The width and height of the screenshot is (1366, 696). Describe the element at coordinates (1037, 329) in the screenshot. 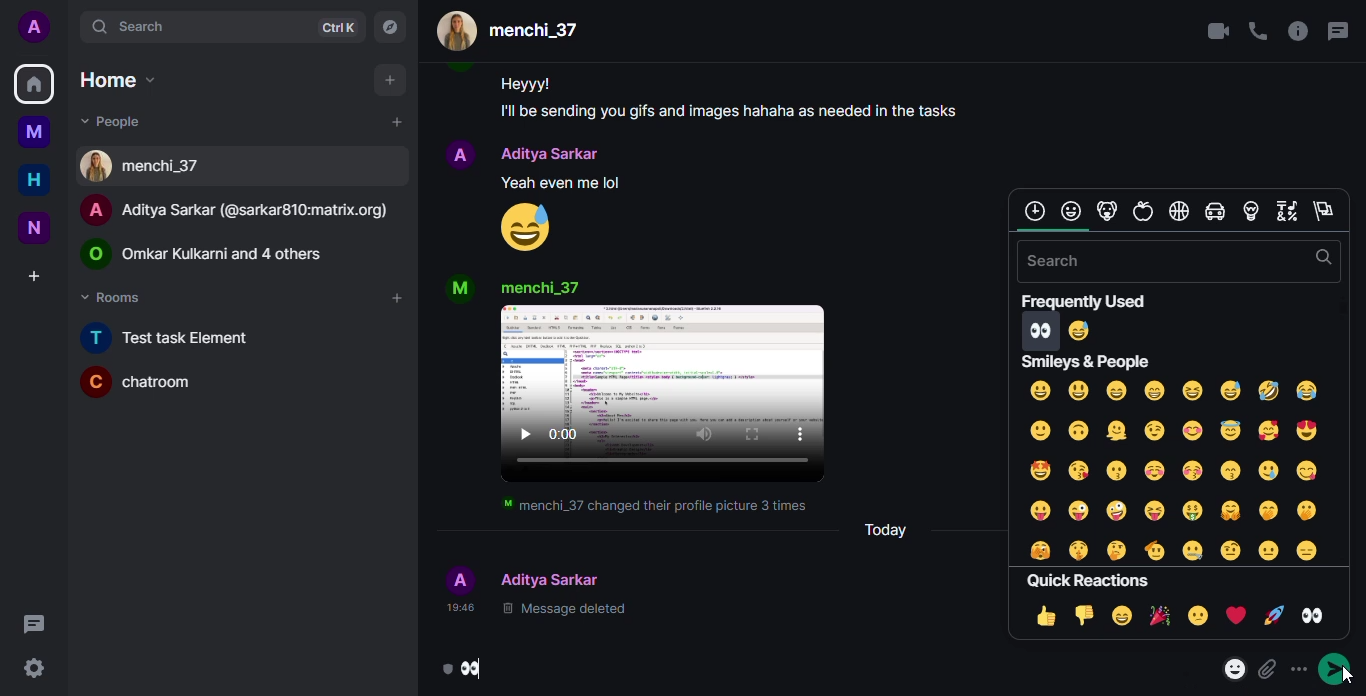

I see `eyes` at that location.